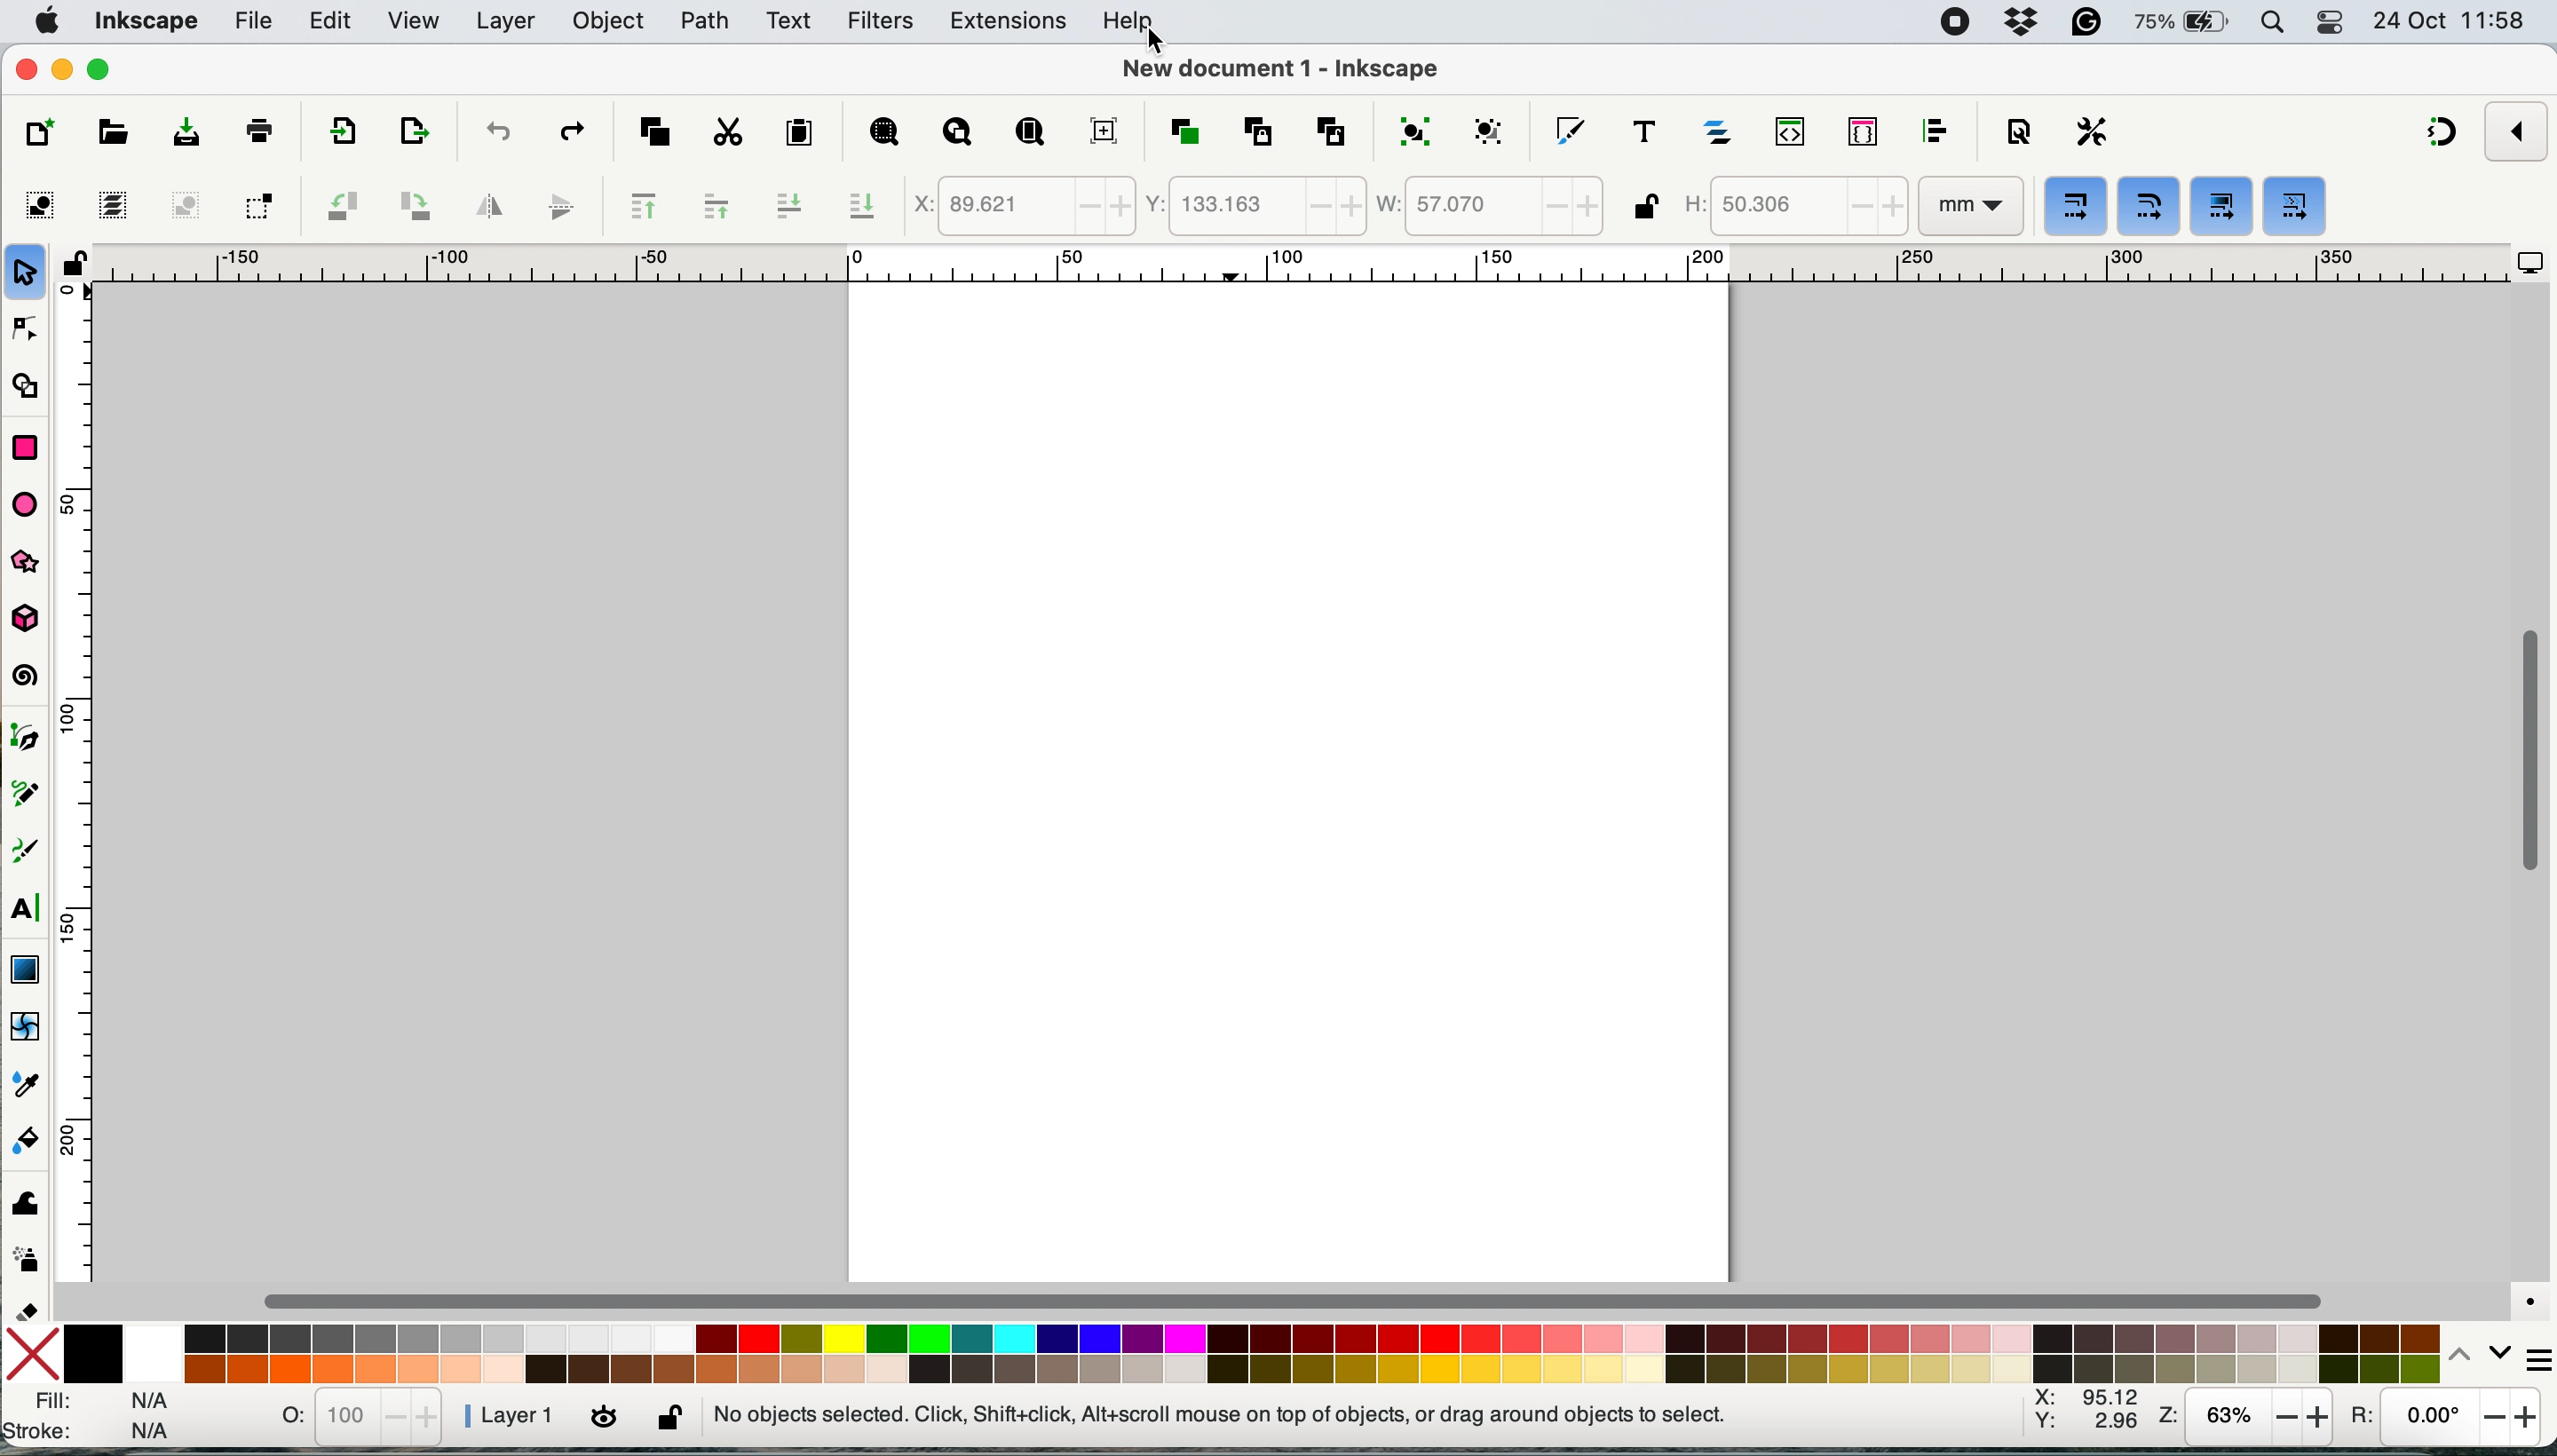 Image resolution: width=2557 pixels, height=1456 pixels. I want to click on horizontal ruler, so click(1304, 262).